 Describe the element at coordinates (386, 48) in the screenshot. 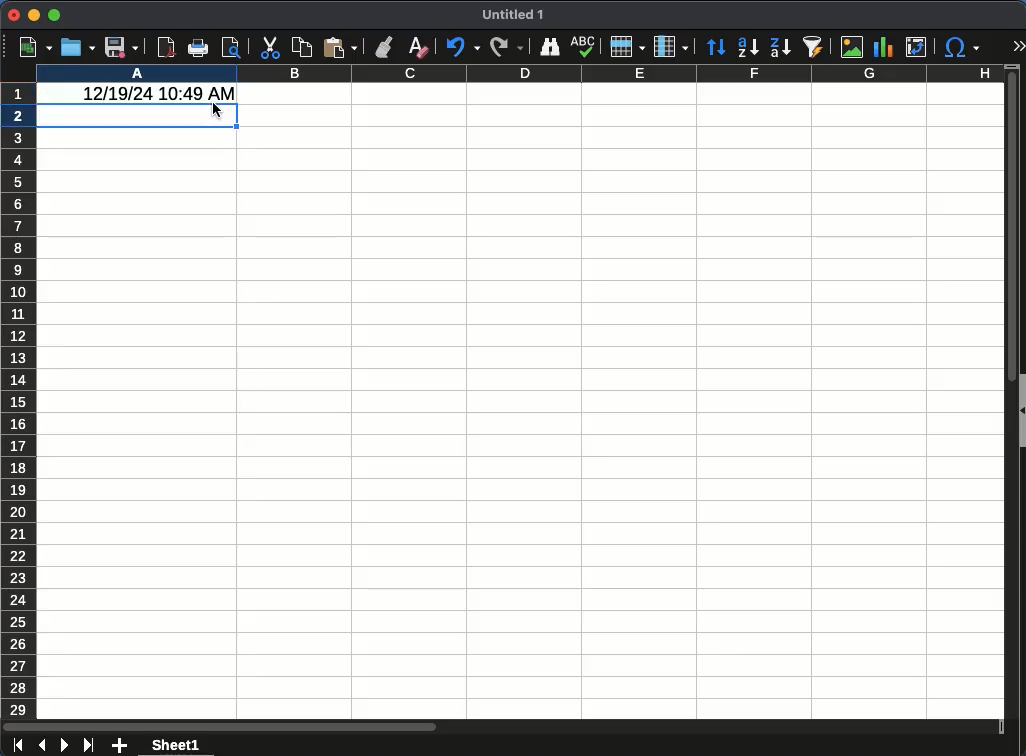

I see `clone formatting` at that location.